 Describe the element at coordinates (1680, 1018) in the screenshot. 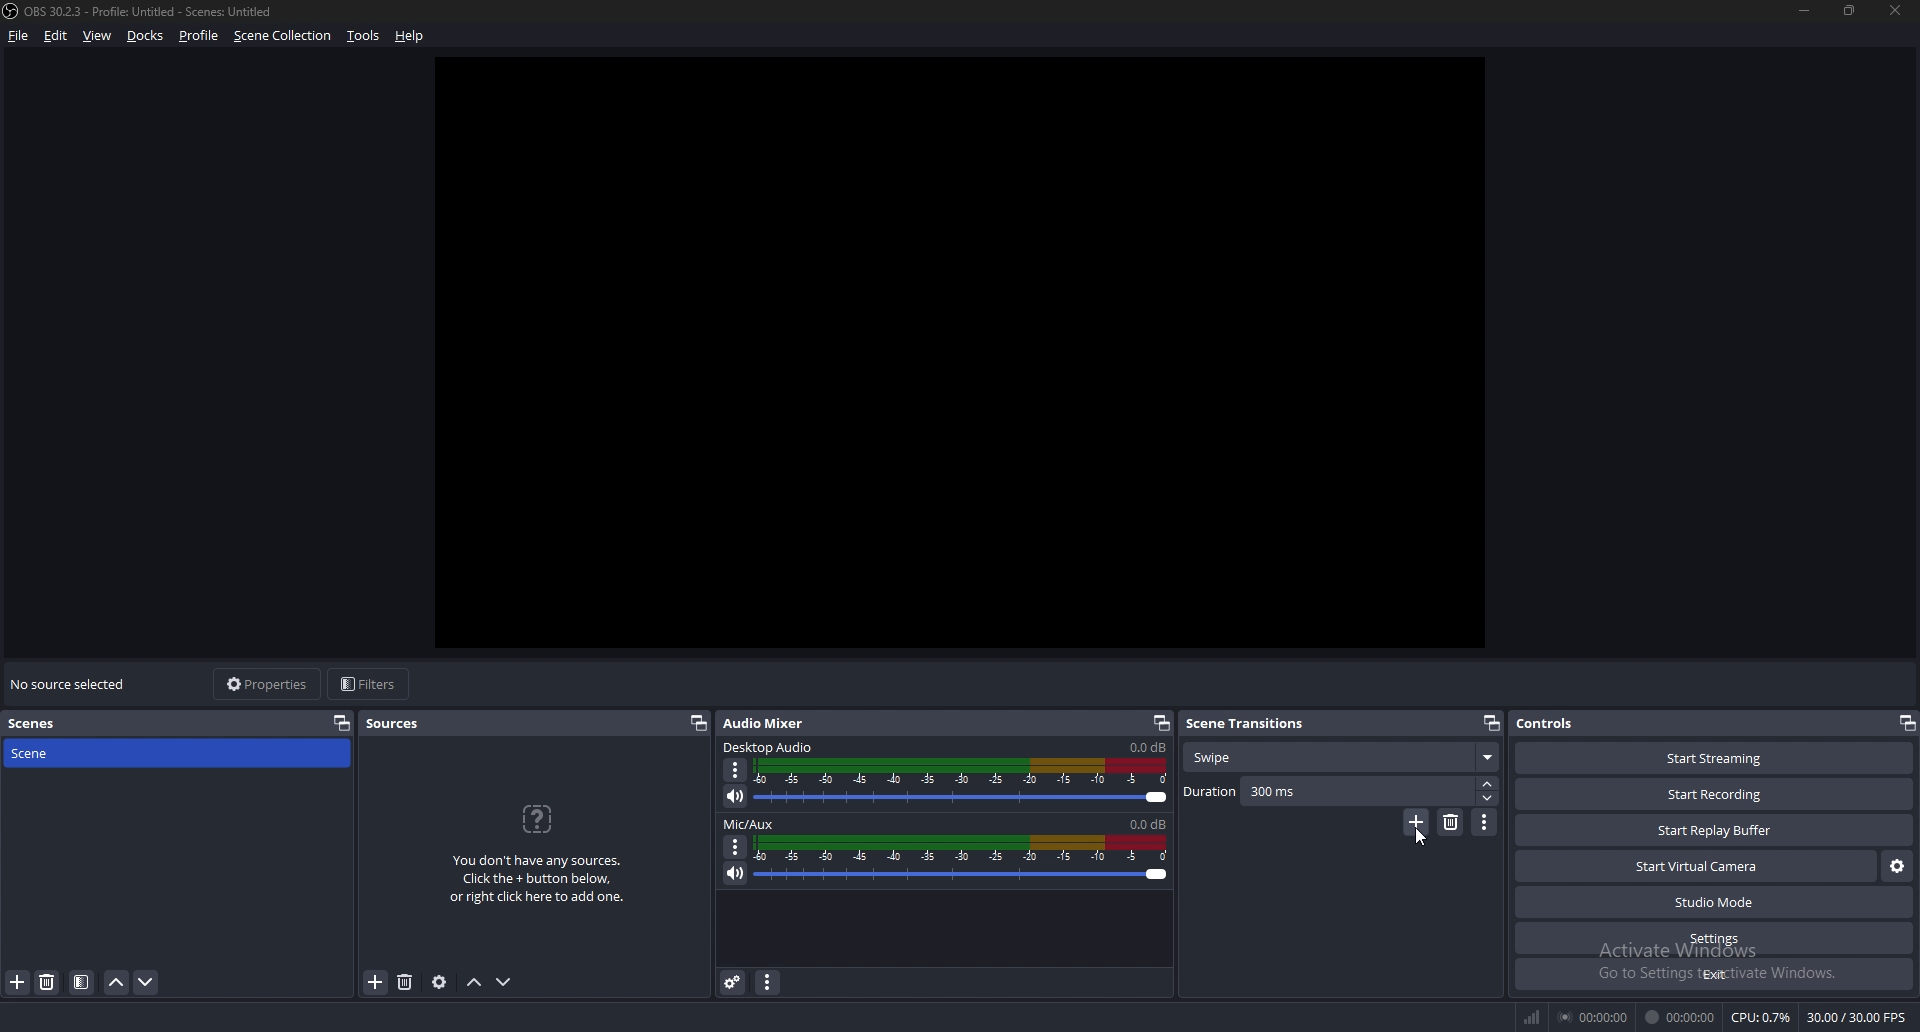

I see `00:00:00` at that location.